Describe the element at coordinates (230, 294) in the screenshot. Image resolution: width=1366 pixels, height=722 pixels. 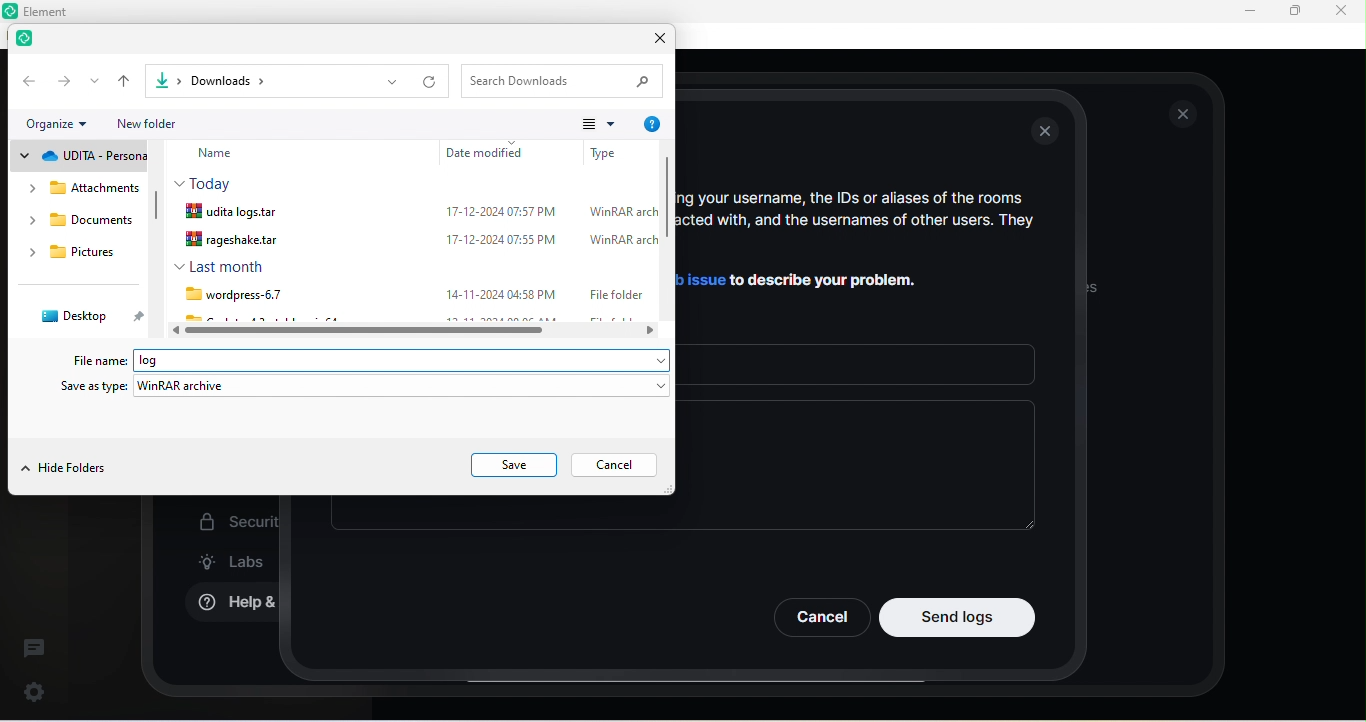
I see `wordpress-6.7` at that location.